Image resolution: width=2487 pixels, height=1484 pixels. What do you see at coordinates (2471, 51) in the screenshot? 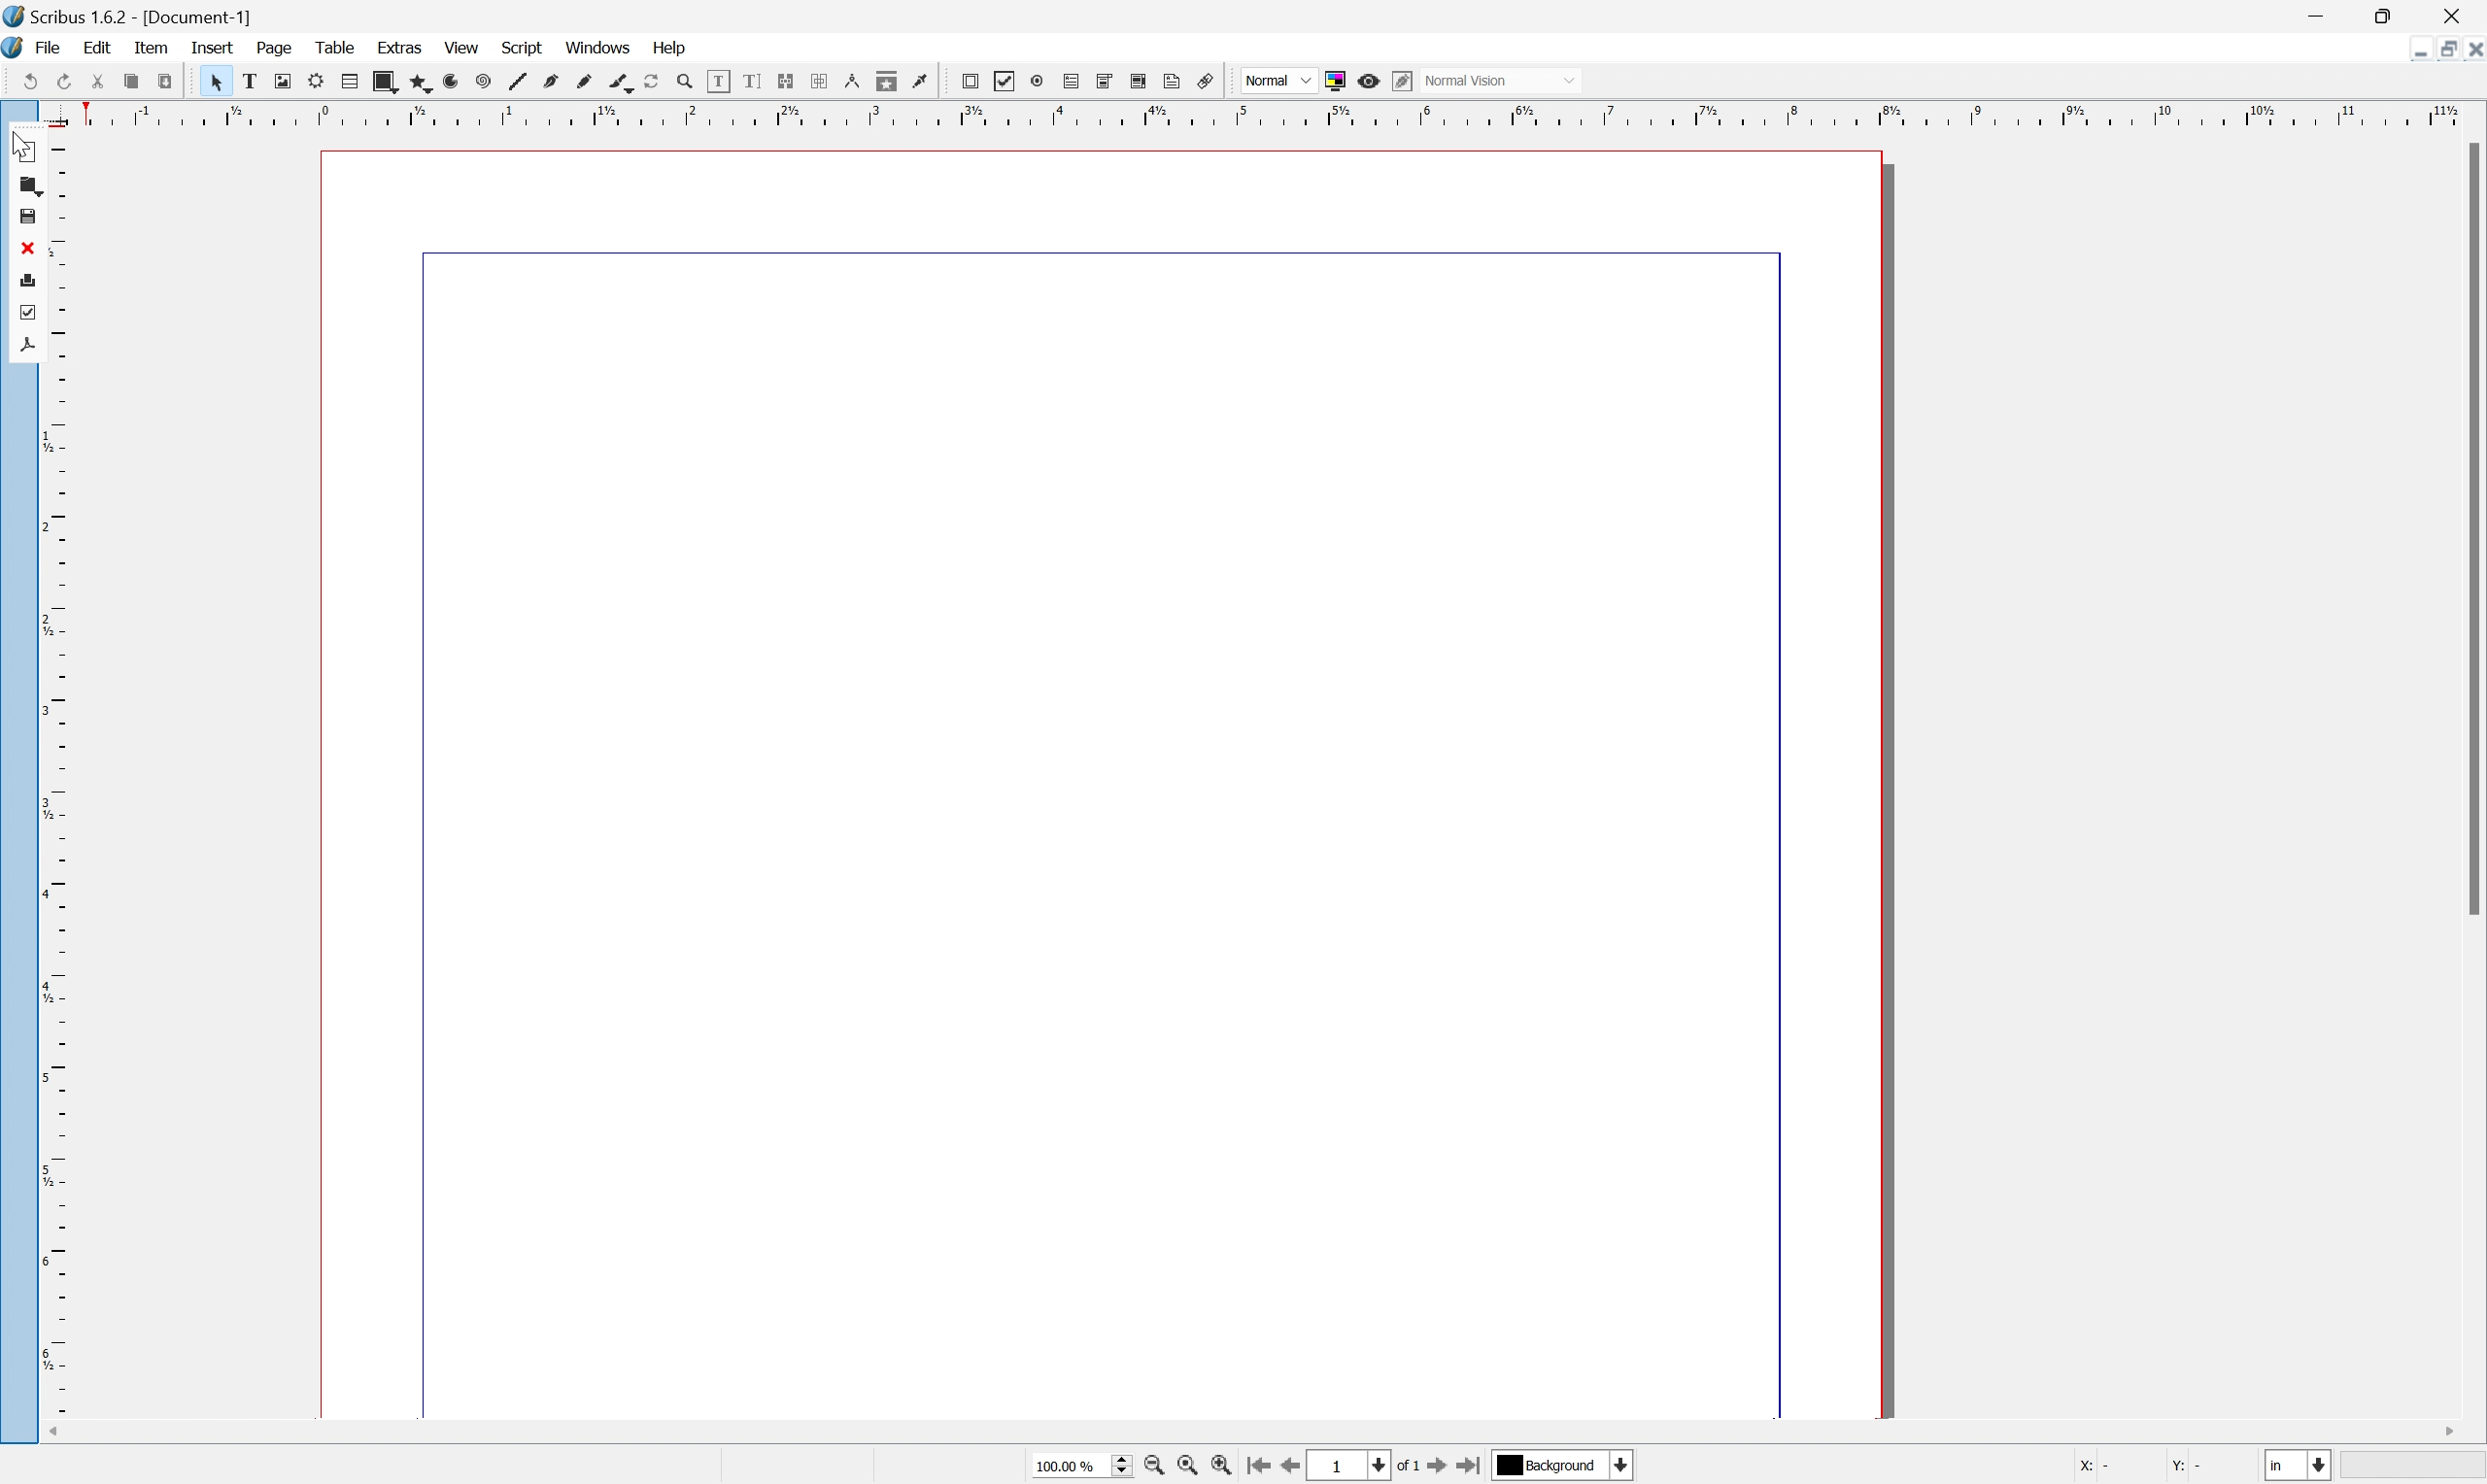
I see `close` at bounding box center [2471, 51].